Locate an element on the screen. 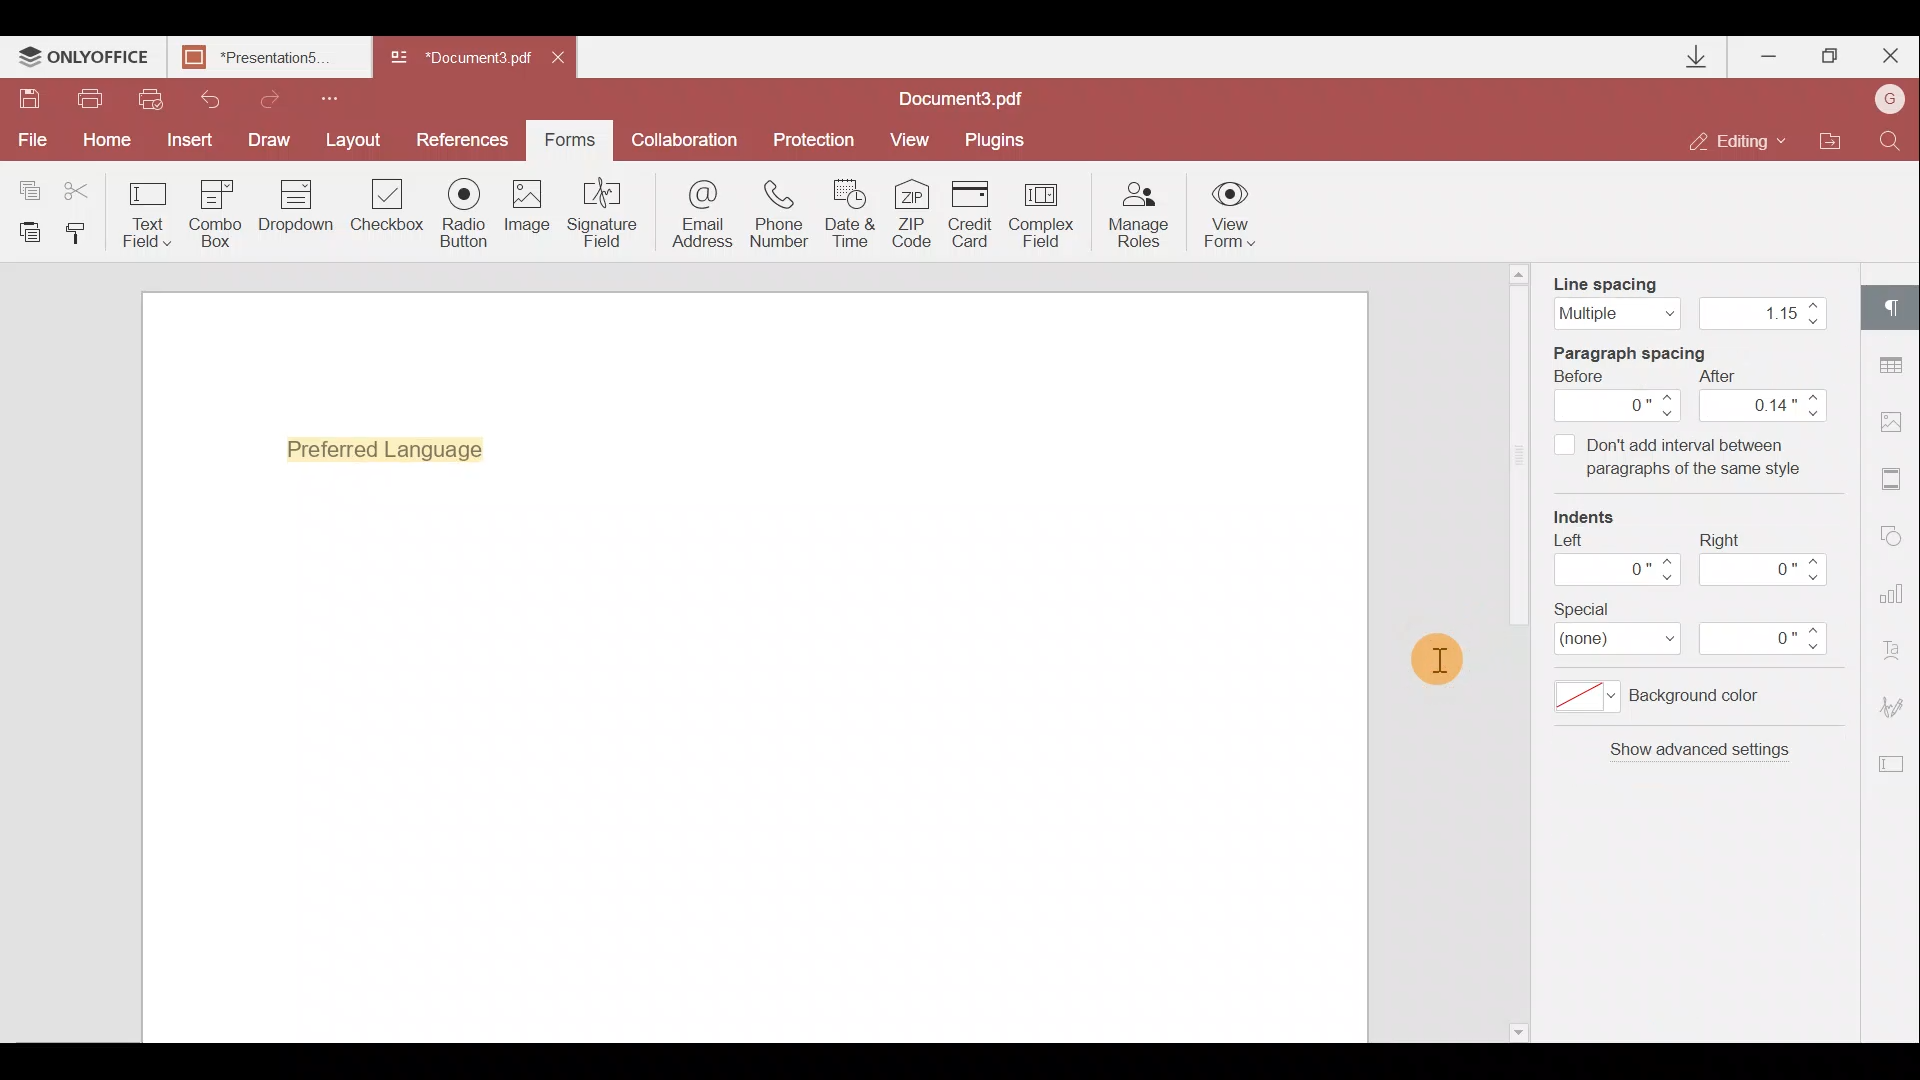 The height and width of the screenshot is (1080, 1920). Copy is located at coordinates (28, 186).